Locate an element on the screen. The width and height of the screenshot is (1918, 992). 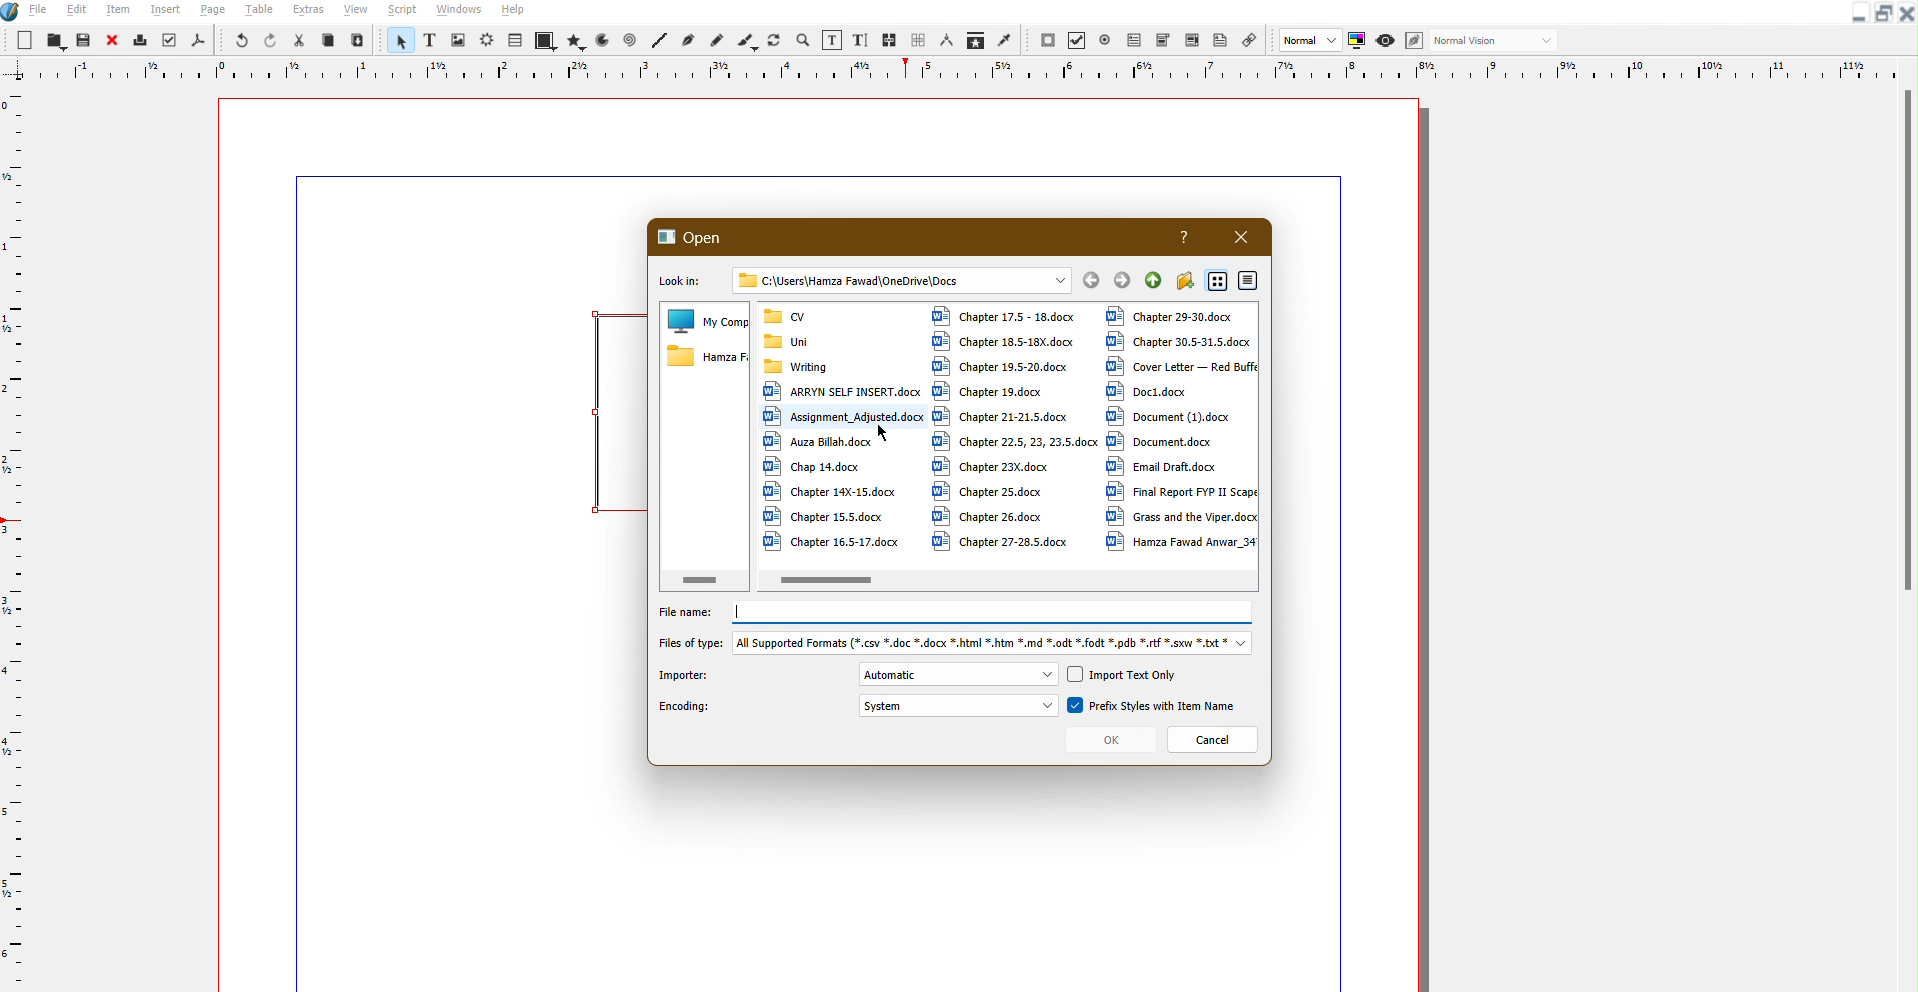
Brightness is located at coordinates (487, 41).